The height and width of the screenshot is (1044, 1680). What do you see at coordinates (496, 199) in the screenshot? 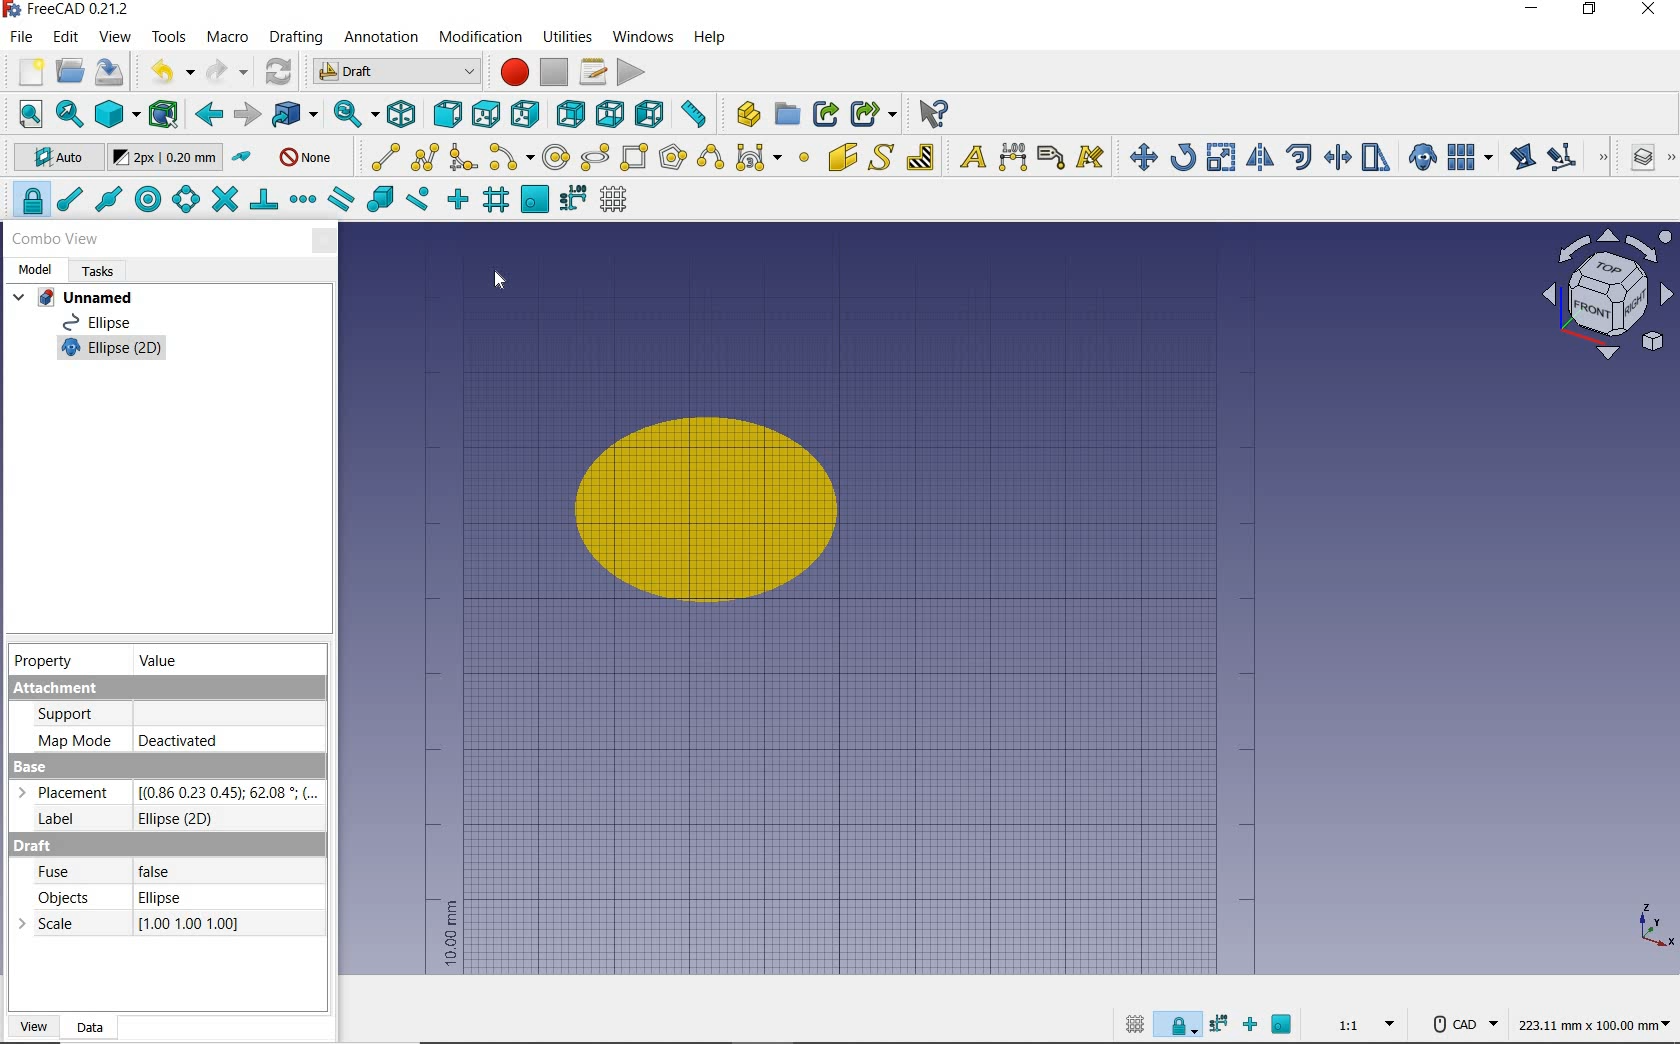
I see `snap grid` at bounding box center [496, 199].